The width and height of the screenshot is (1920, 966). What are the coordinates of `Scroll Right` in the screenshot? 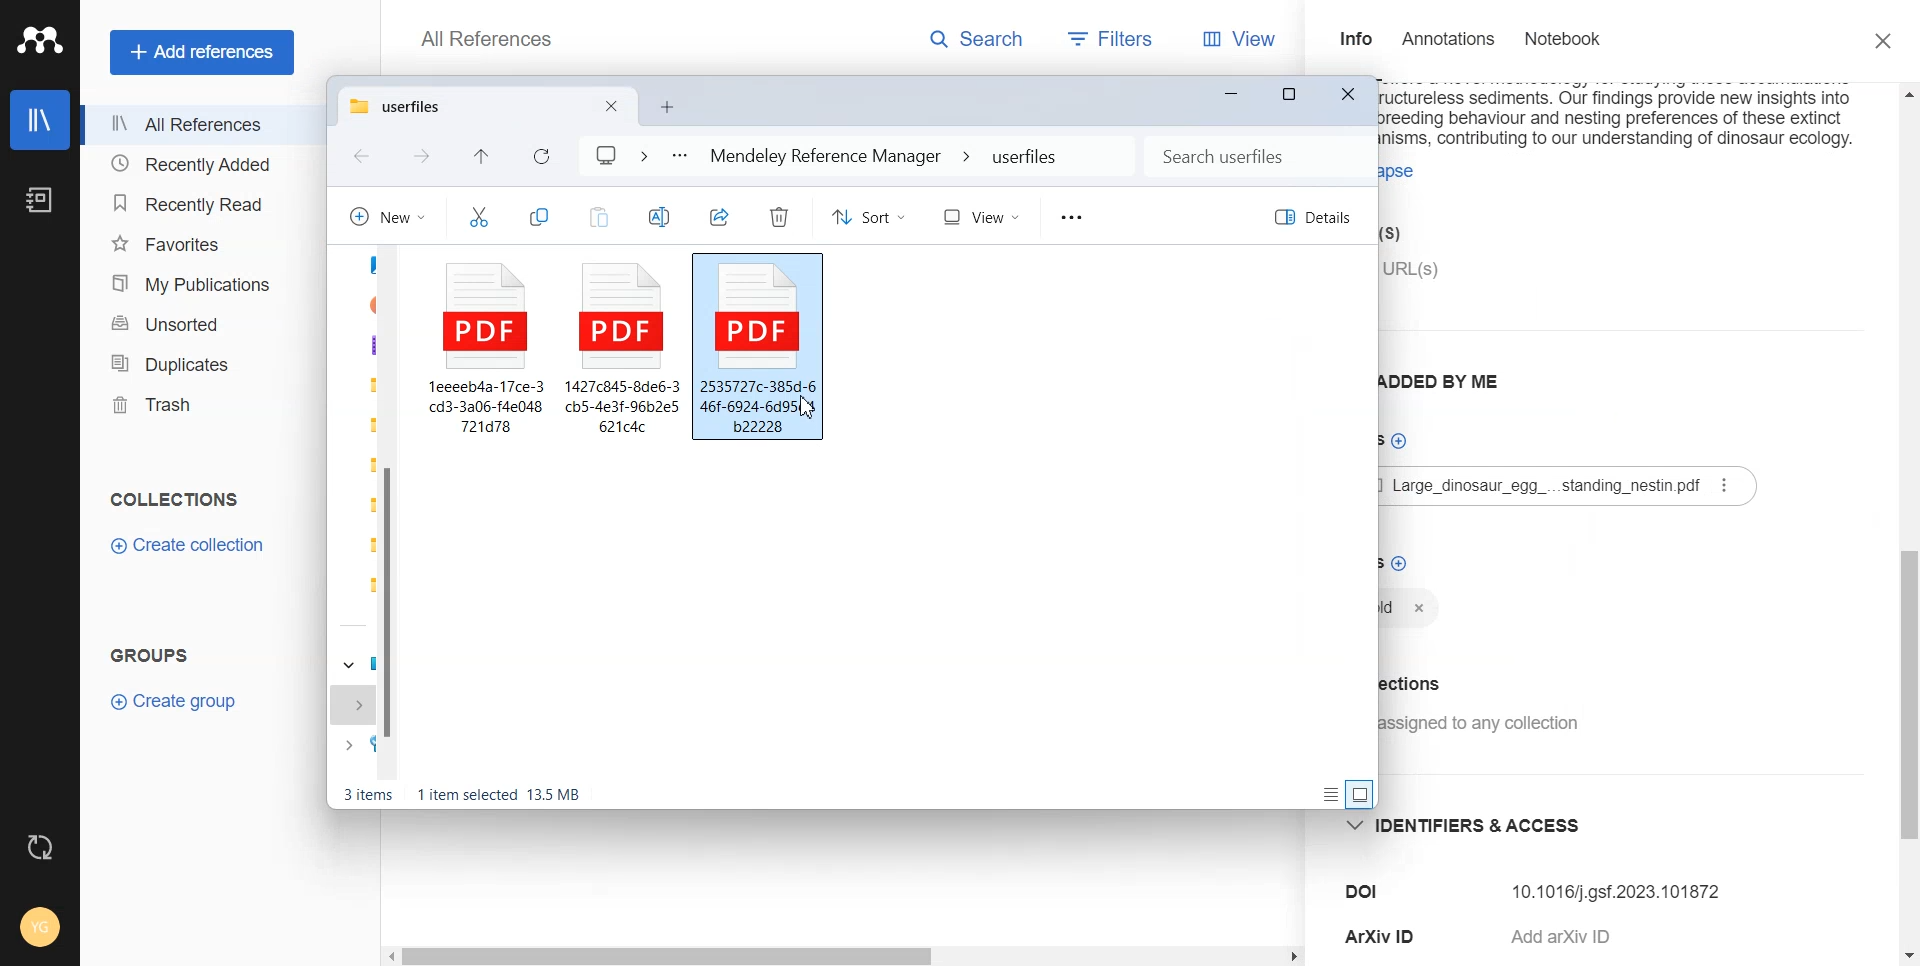 It's located at (1292, 958).